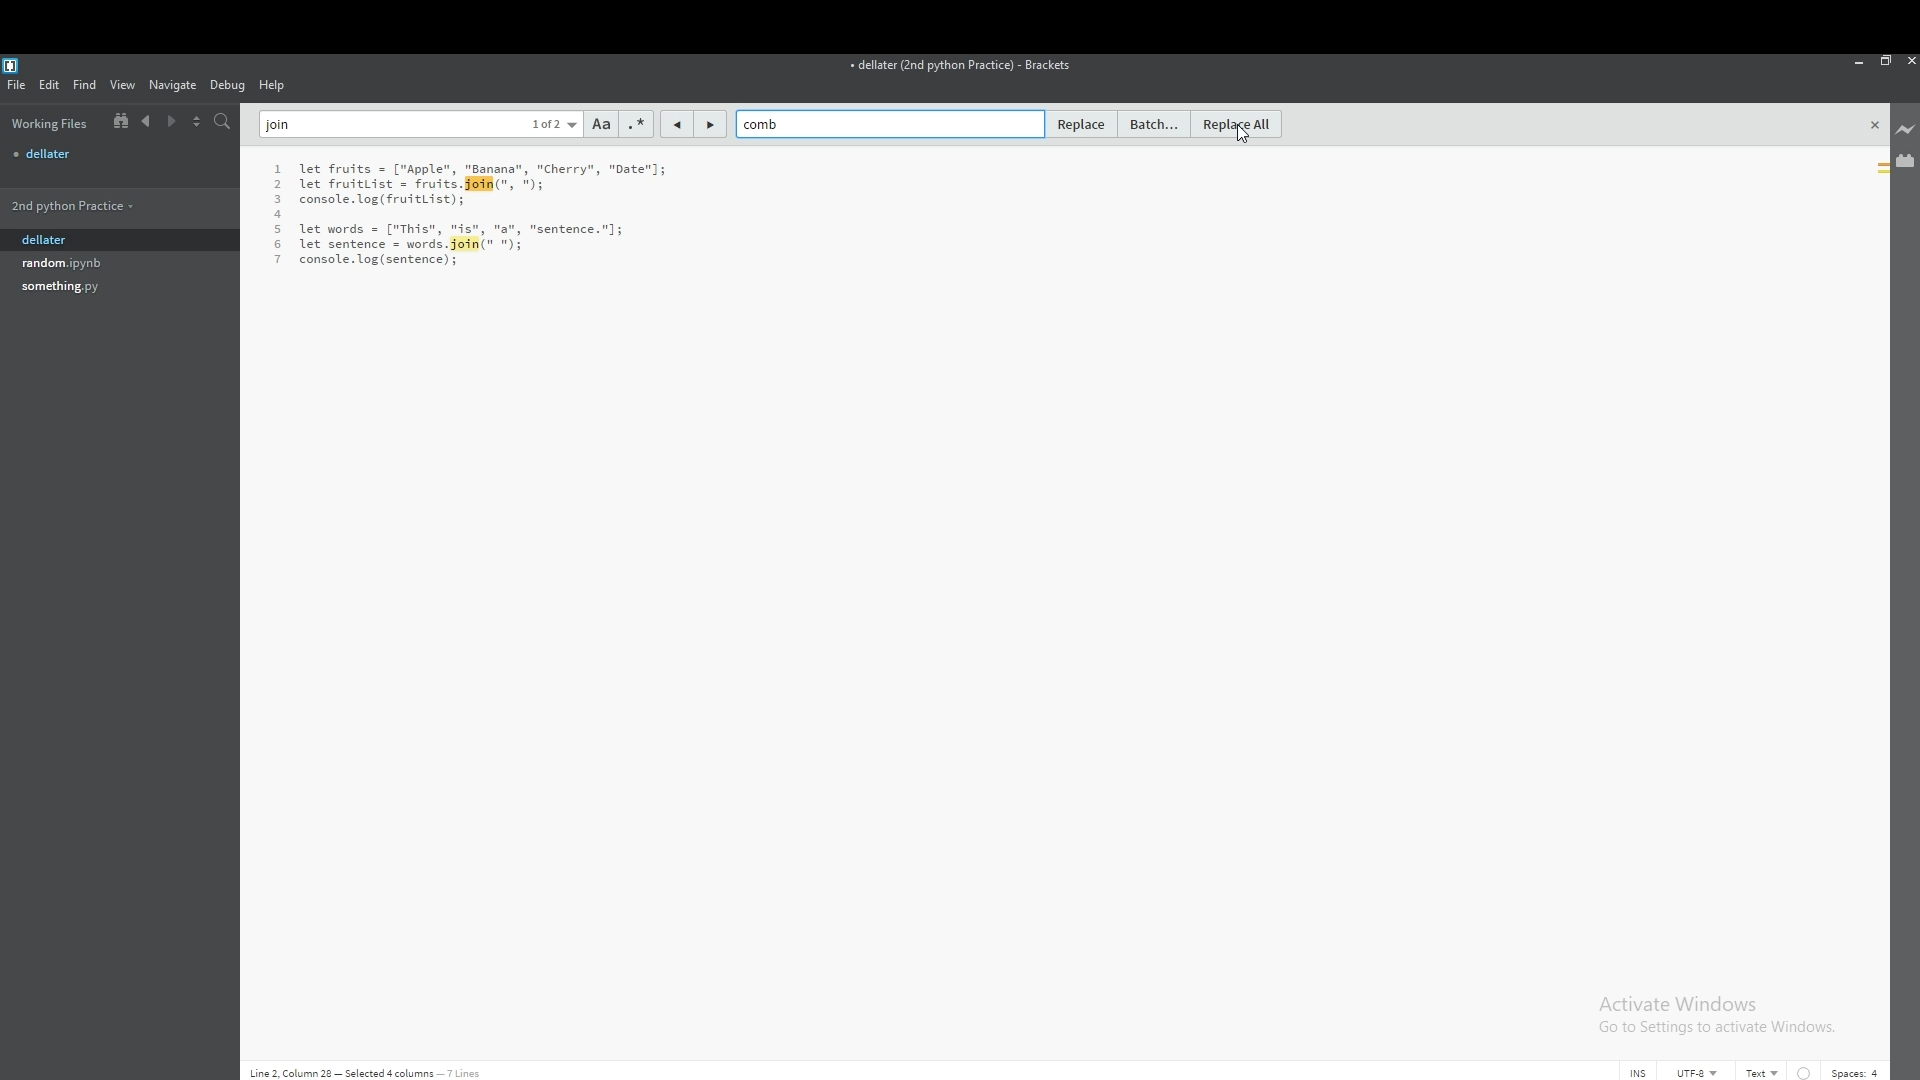 The width and height of the screenshot is (1920, 1080). What do you see at coordinates (1720, 1015) in the screenshot?
I see `Activate Windows
Go to Settings to activate Windows.` at bounding box center [1720, 1015].